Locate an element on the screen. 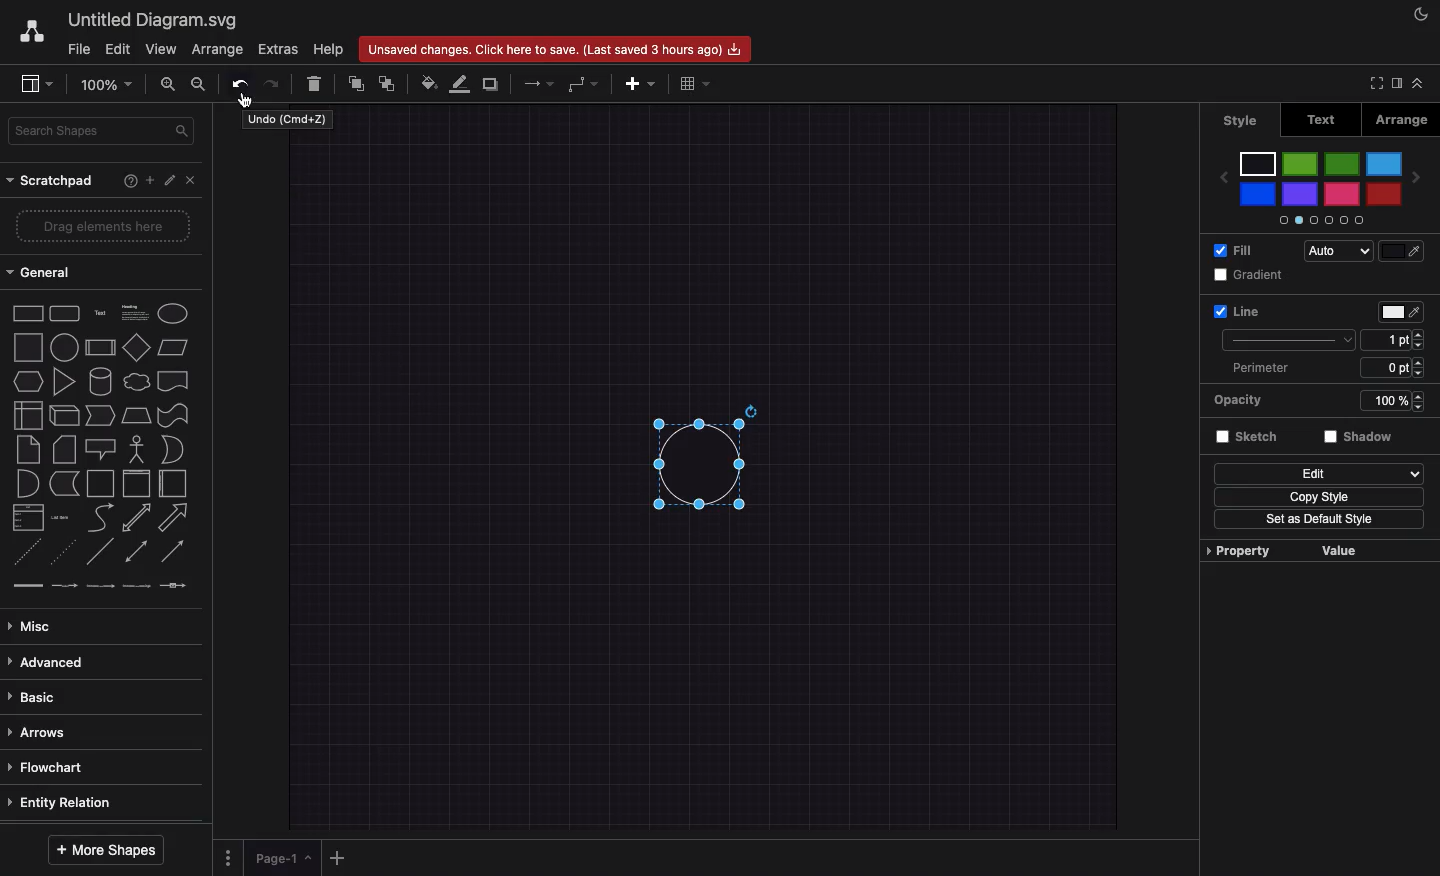  Sketch is located at coordinates (1251, 438).